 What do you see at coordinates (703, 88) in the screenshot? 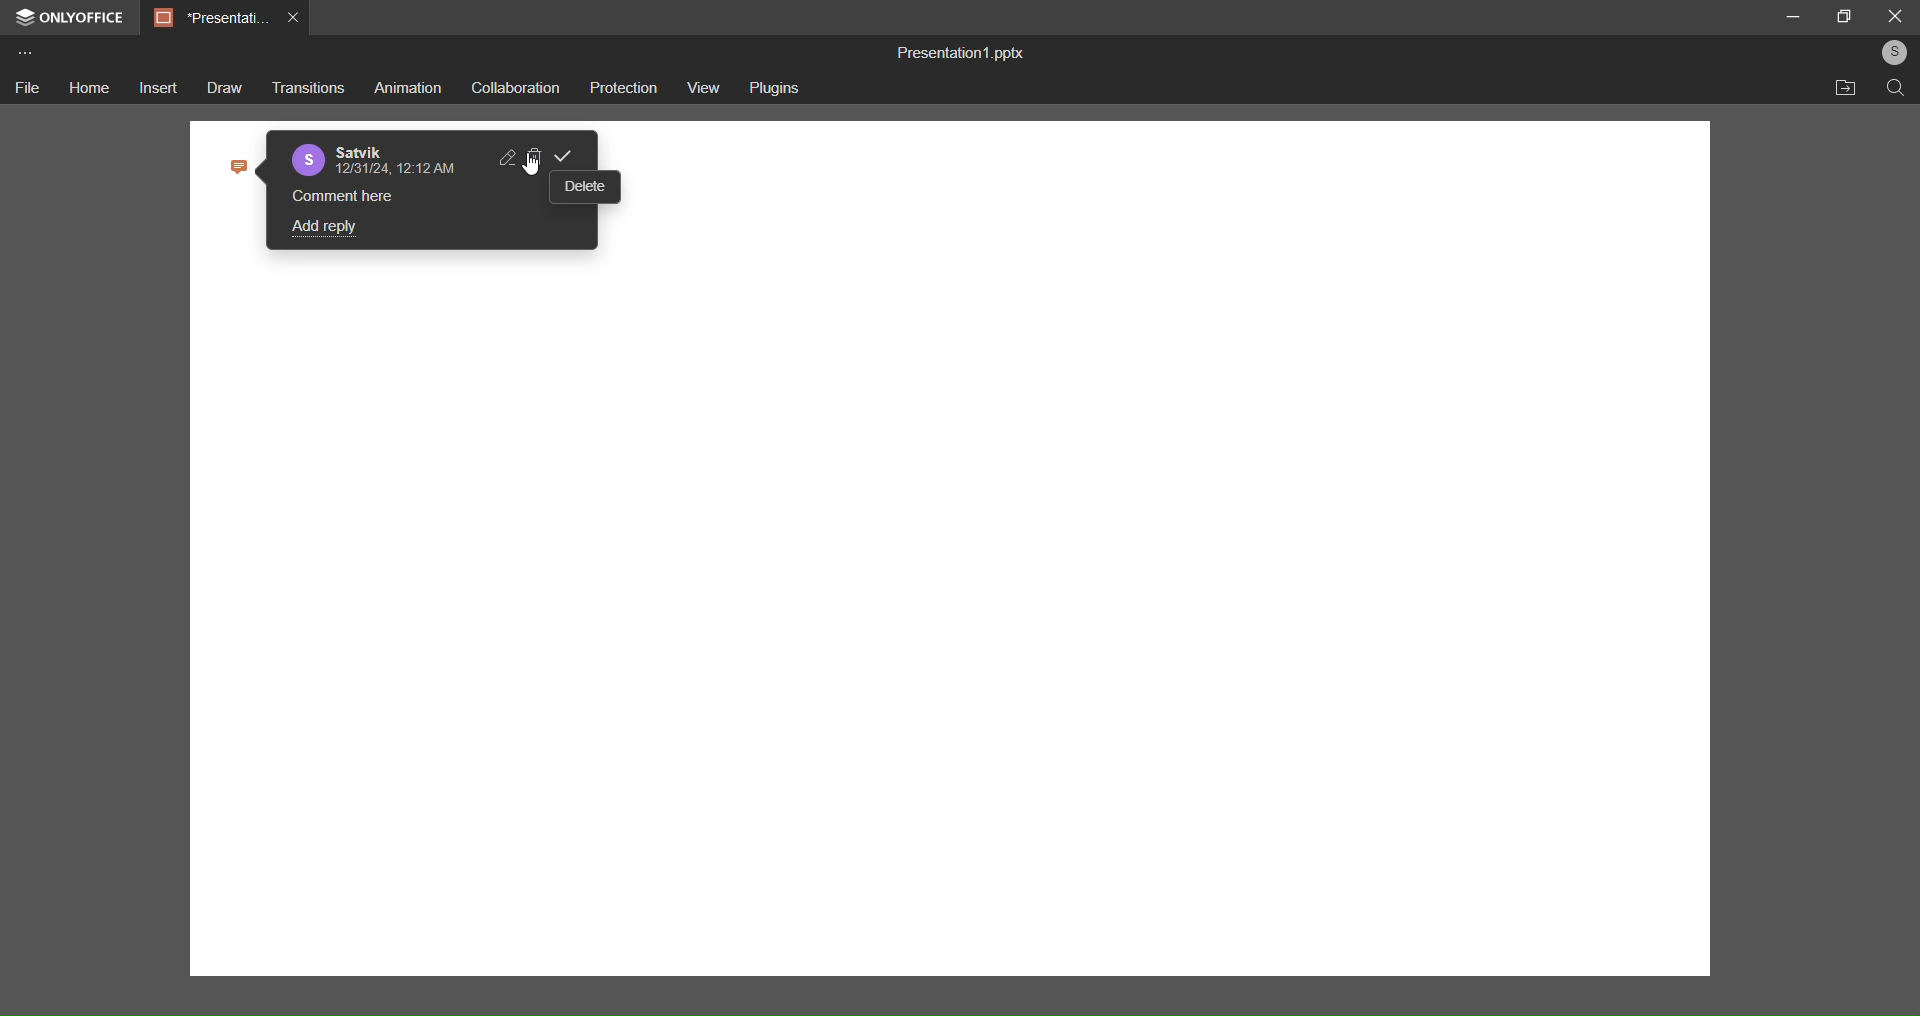
I see `view` at bounding box center [703, 88].